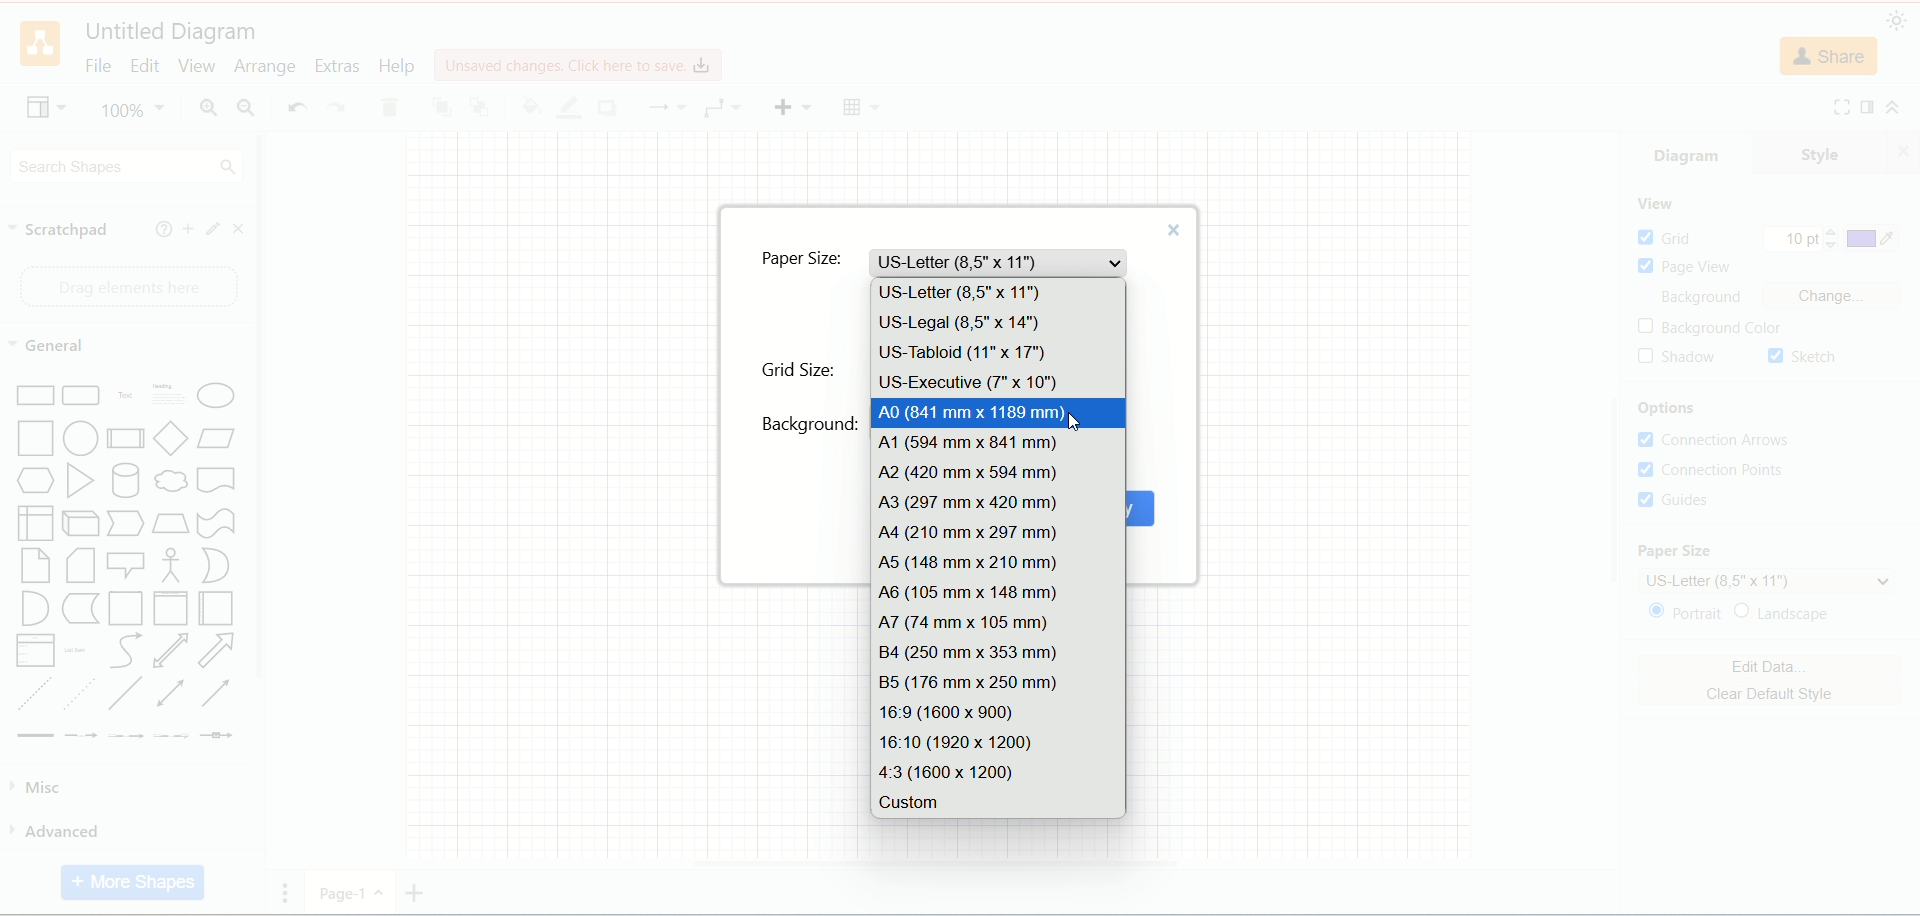 The height and width of the screenshot is (916, 1920). What do you see at coordinates (125, 653) in the screenshot?
I see `Curves` at bounding box center [125, 653].